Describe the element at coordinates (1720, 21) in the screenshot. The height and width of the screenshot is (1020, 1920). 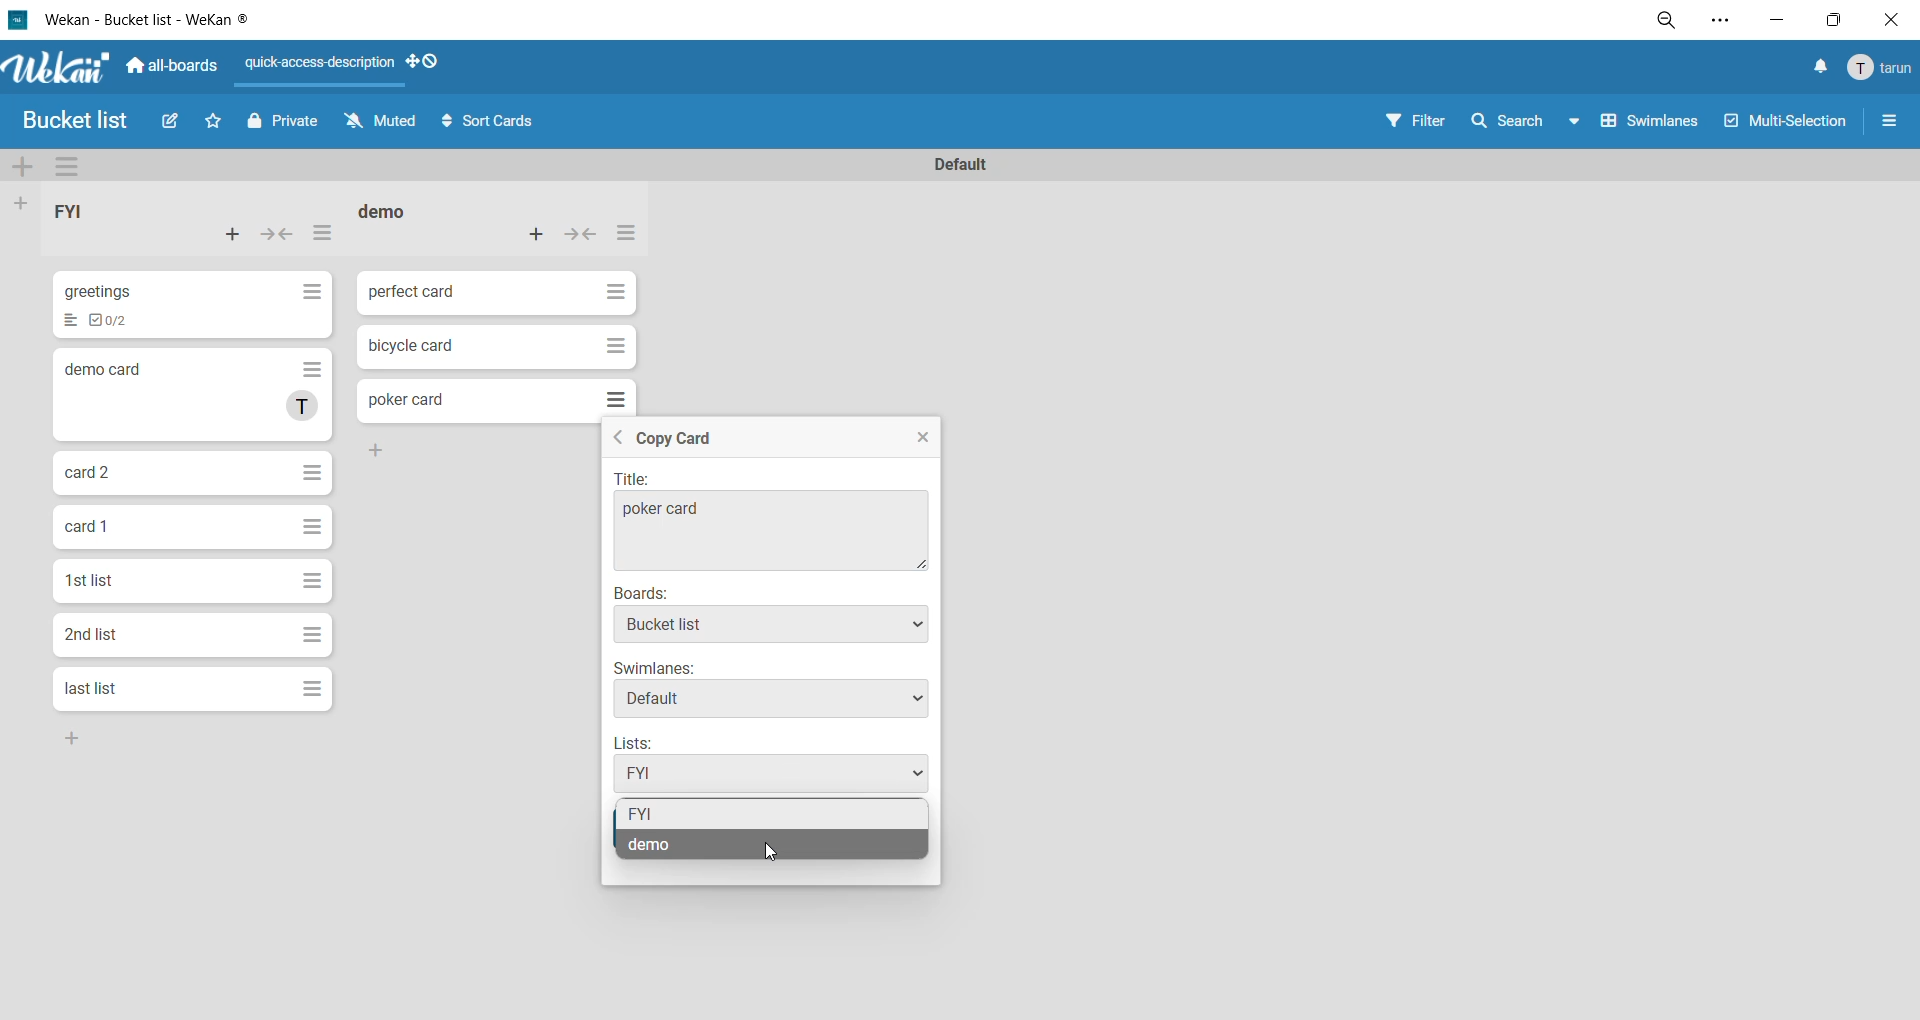
I see `settings` at that location.